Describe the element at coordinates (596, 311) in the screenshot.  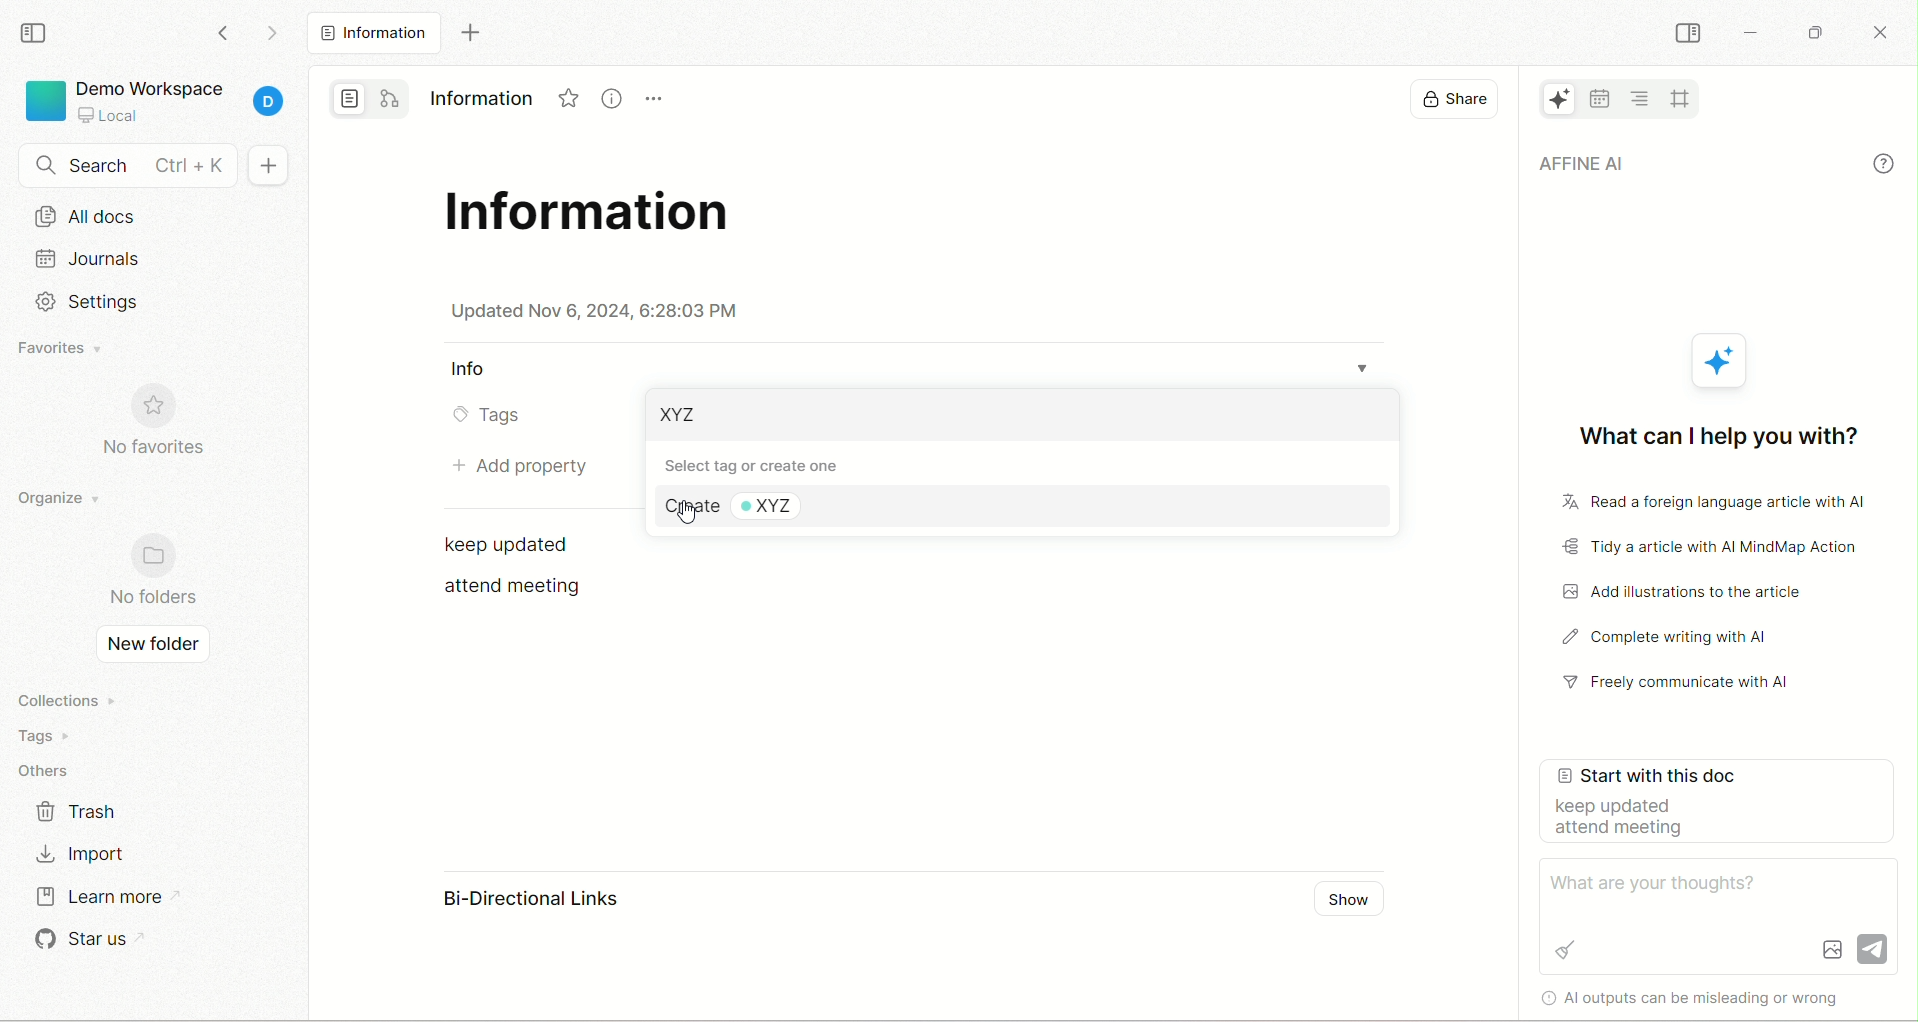
I see `date & time` at that location.